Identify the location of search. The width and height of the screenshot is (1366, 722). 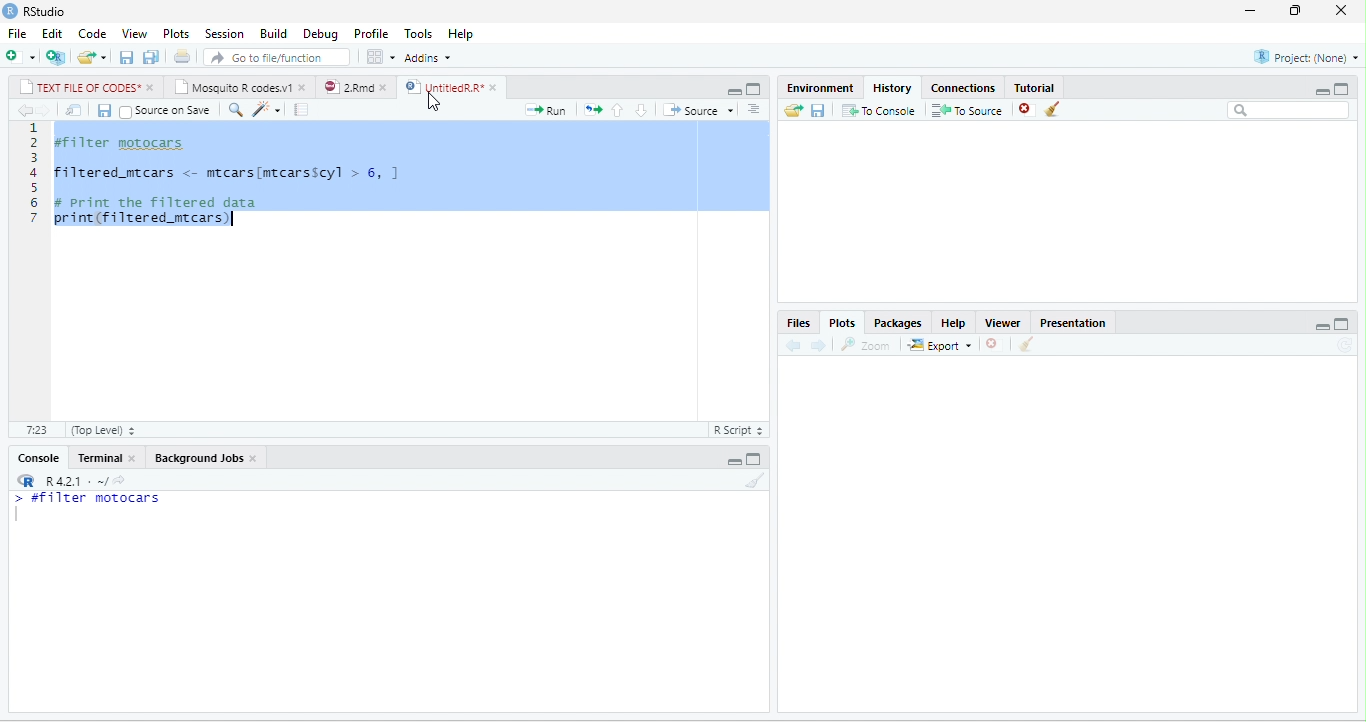
(235, 110).